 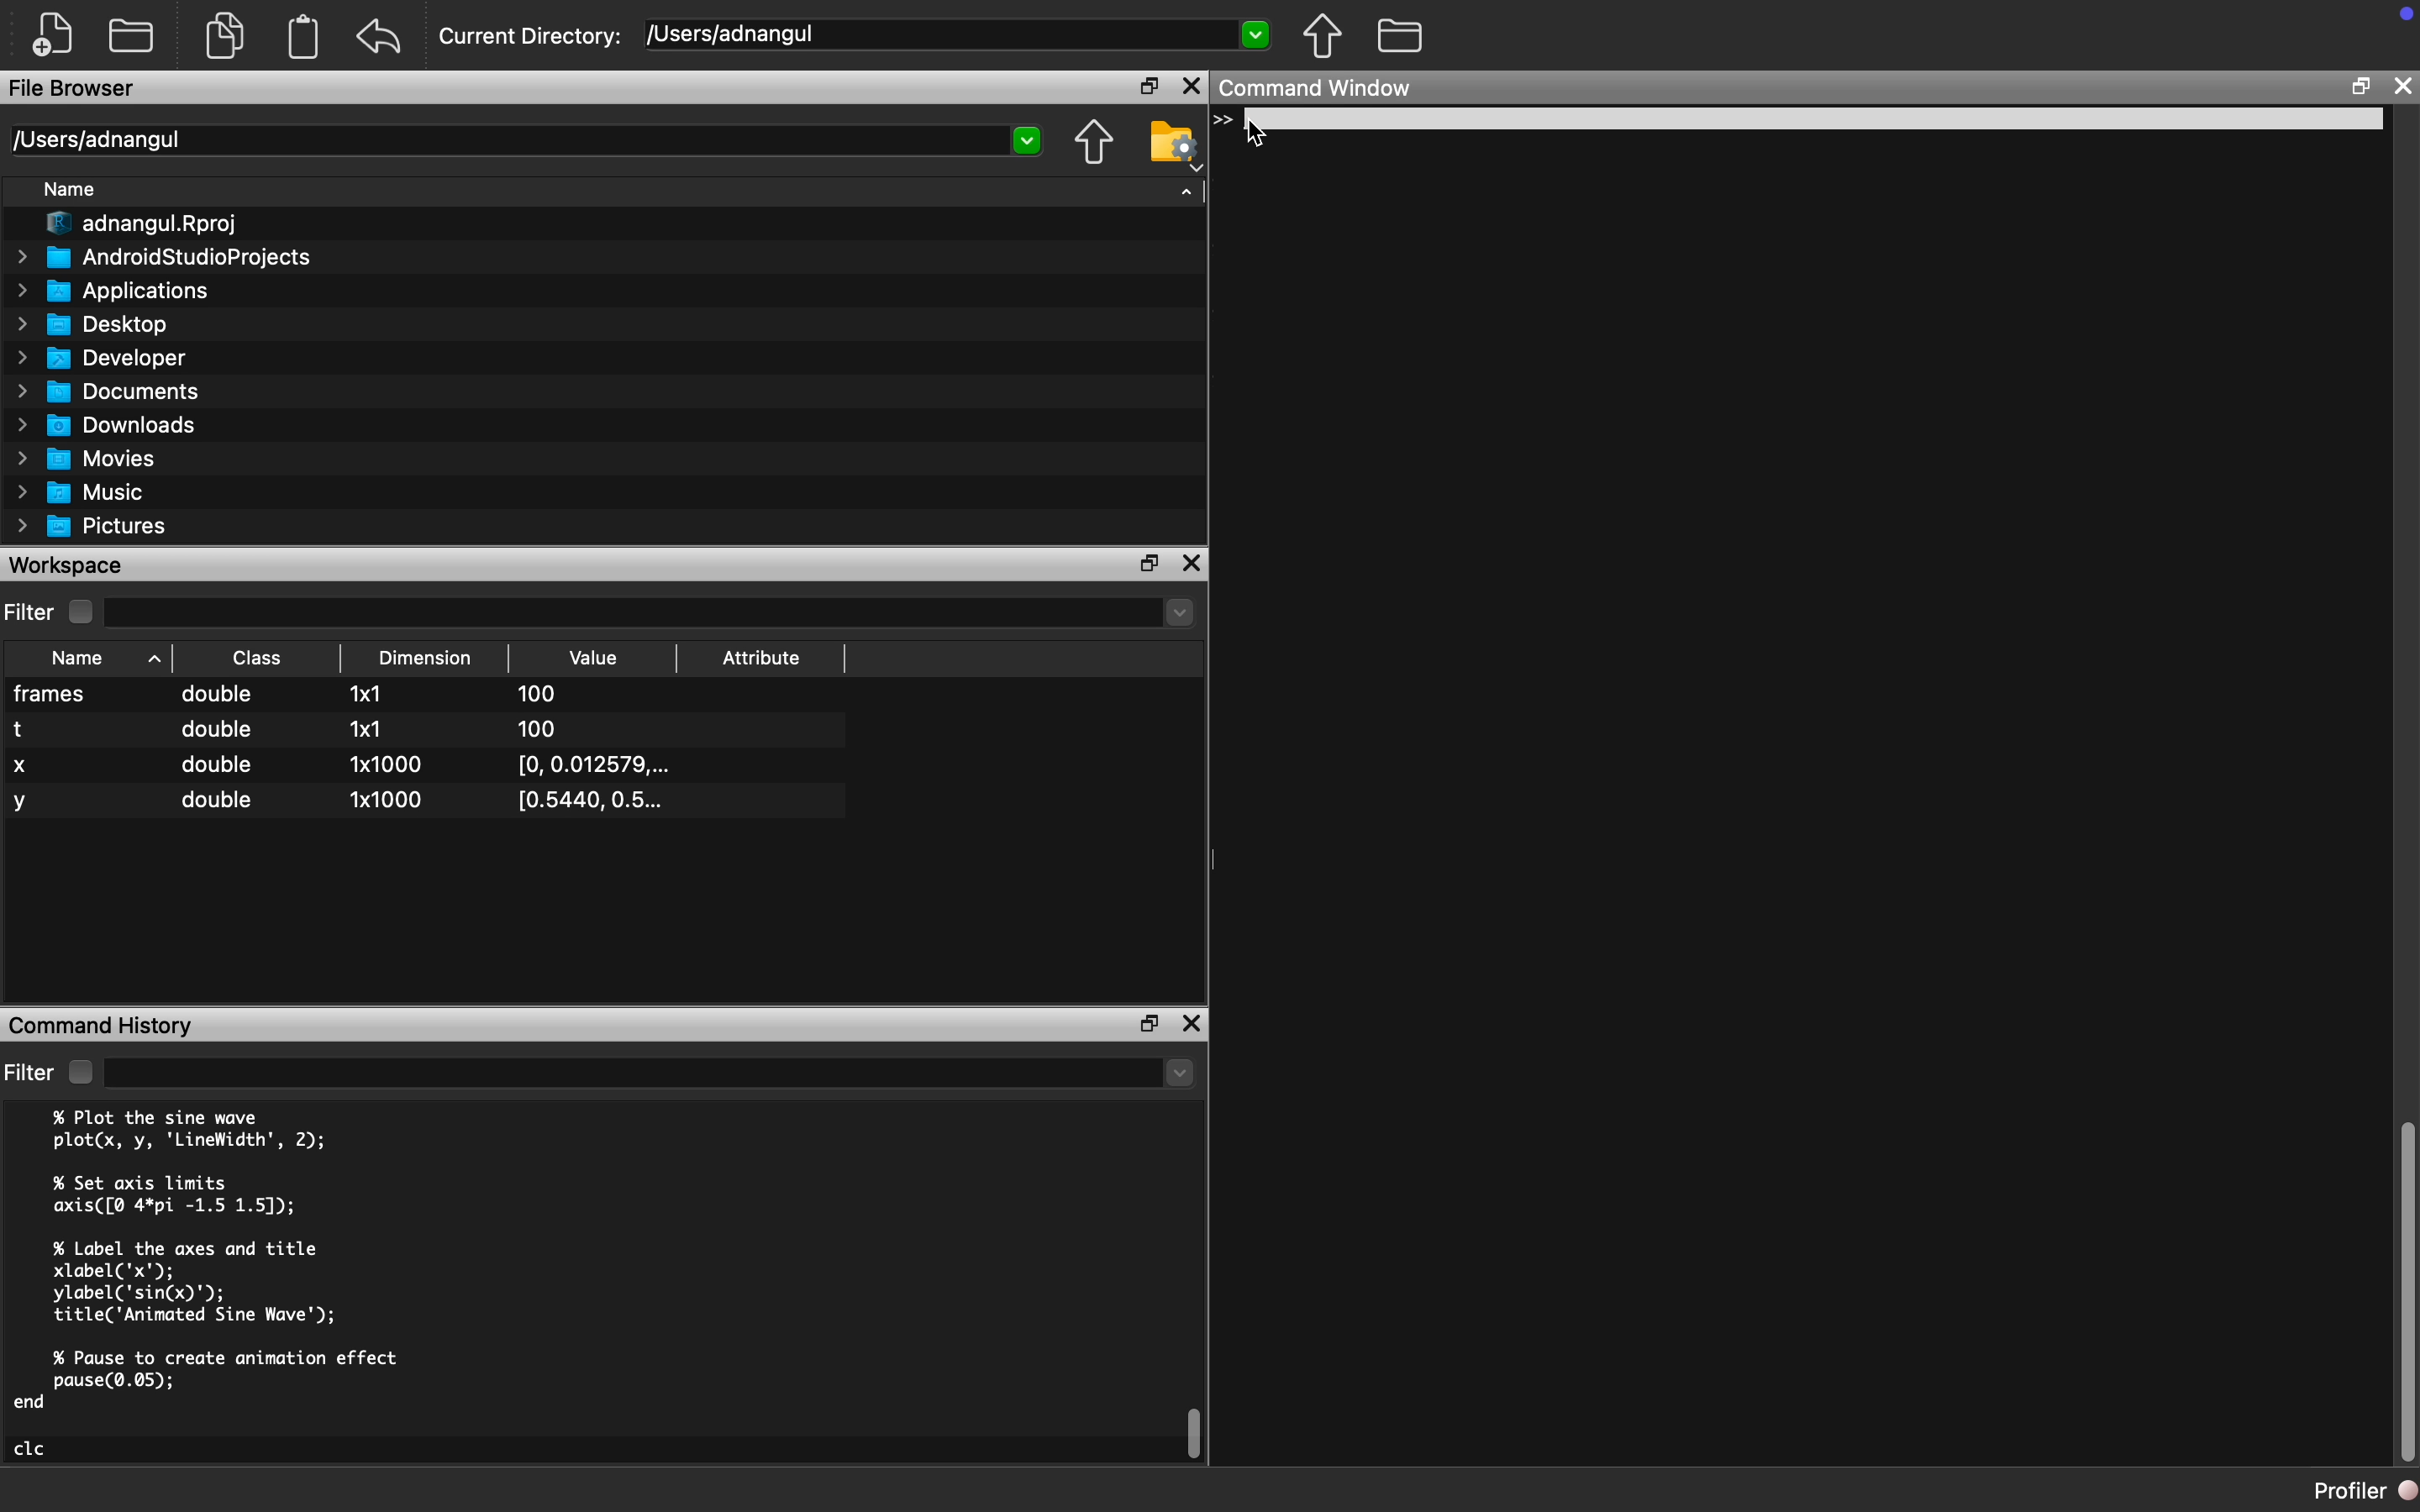 What do you see at coordinates (107, 392) in the screenshot?
I see `Documents` at bounding box center [107, 392].